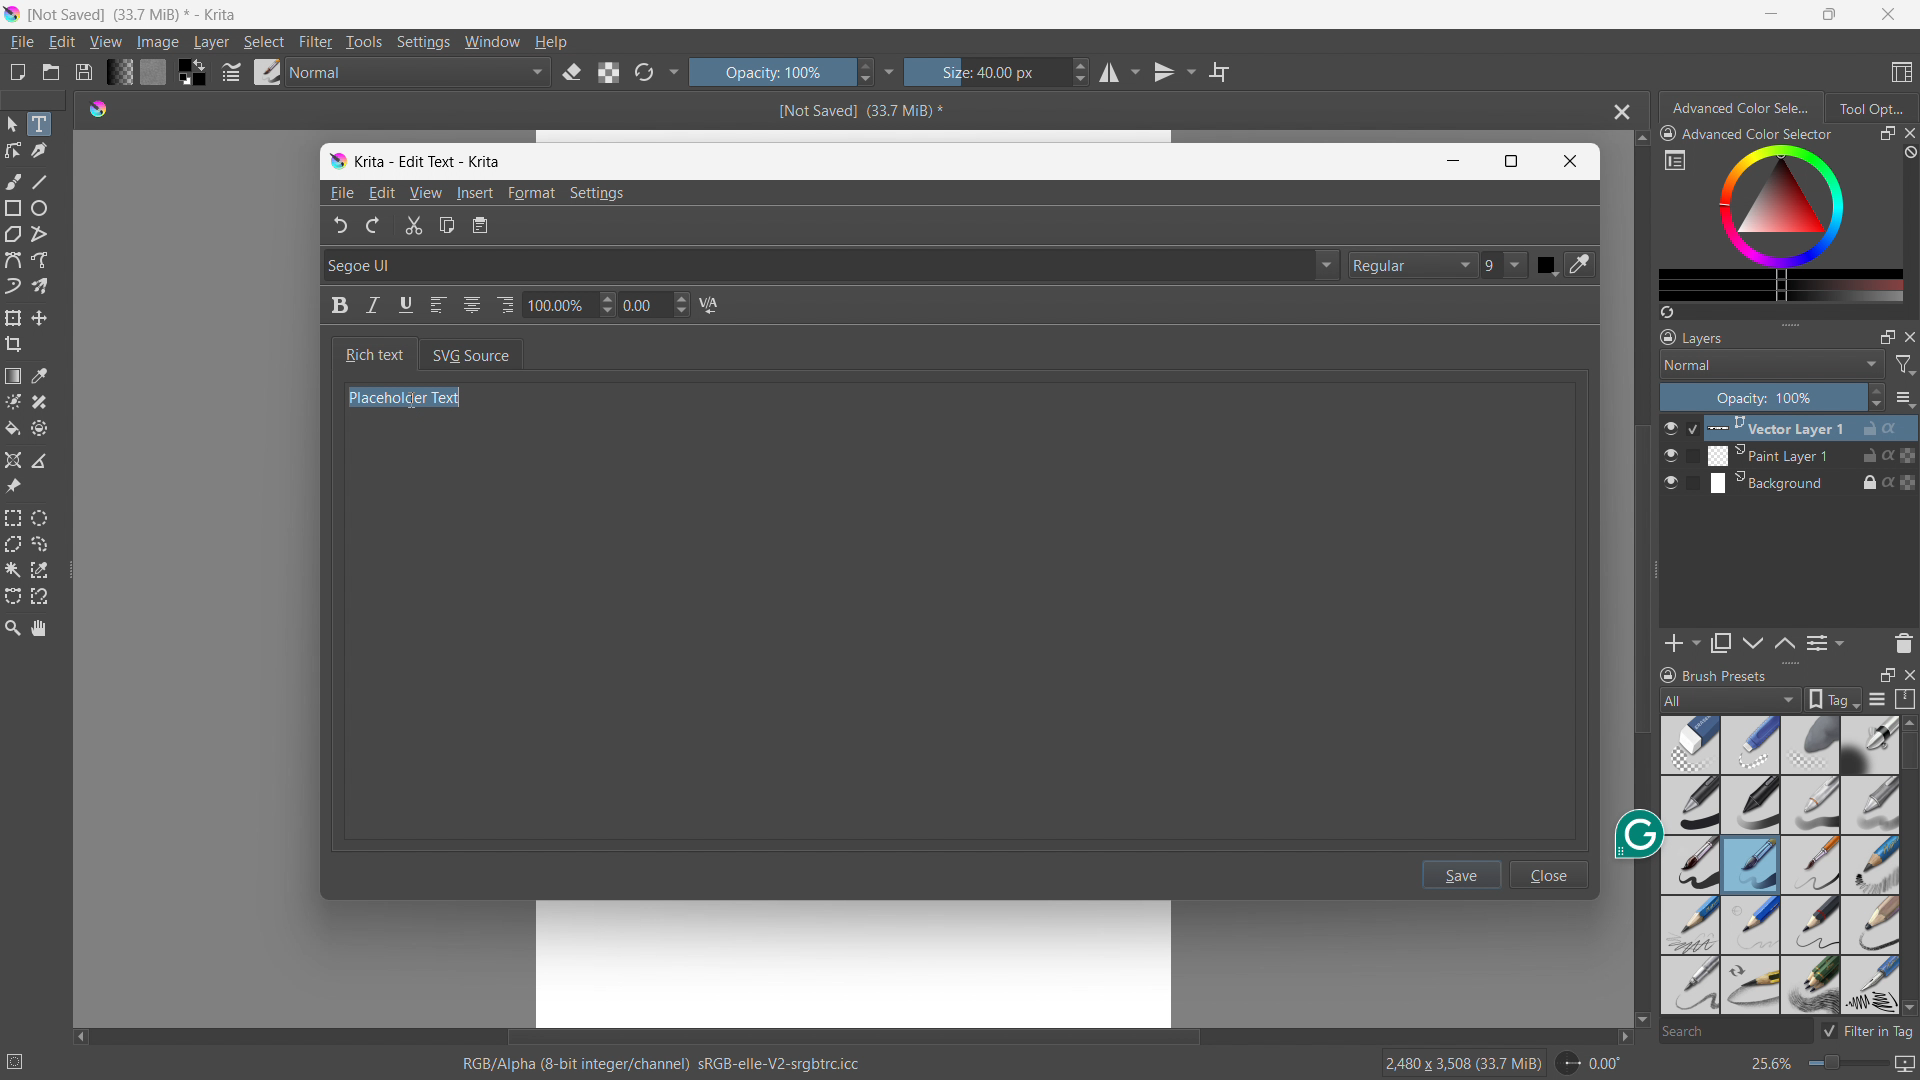 The image size is (1920, 1080). What do you see at coordinates (40, 260) in the screenshot?
I see `freehand path tool` at bounding box center [40, 260].